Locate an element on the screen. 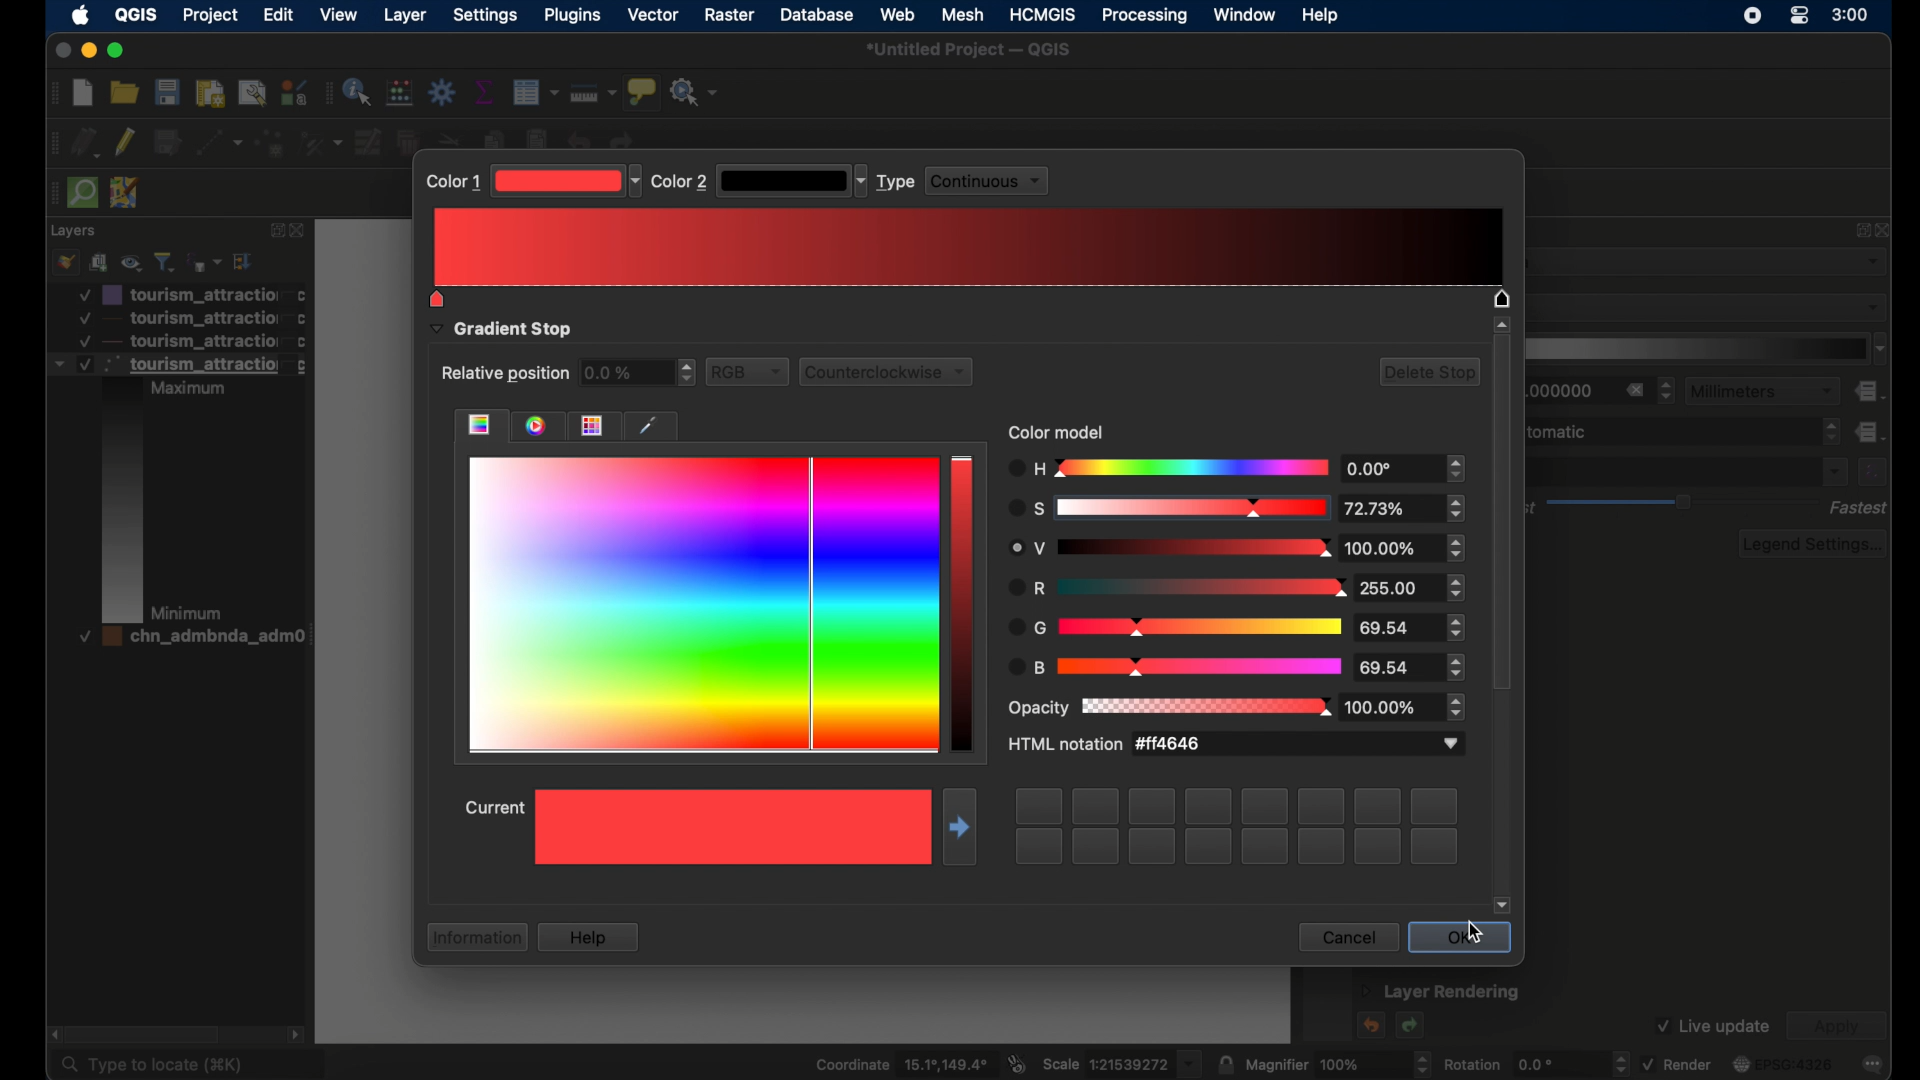 The height and width of the screenshot is (1080, 1920). layer 3 is located at coordinates (177, 489).